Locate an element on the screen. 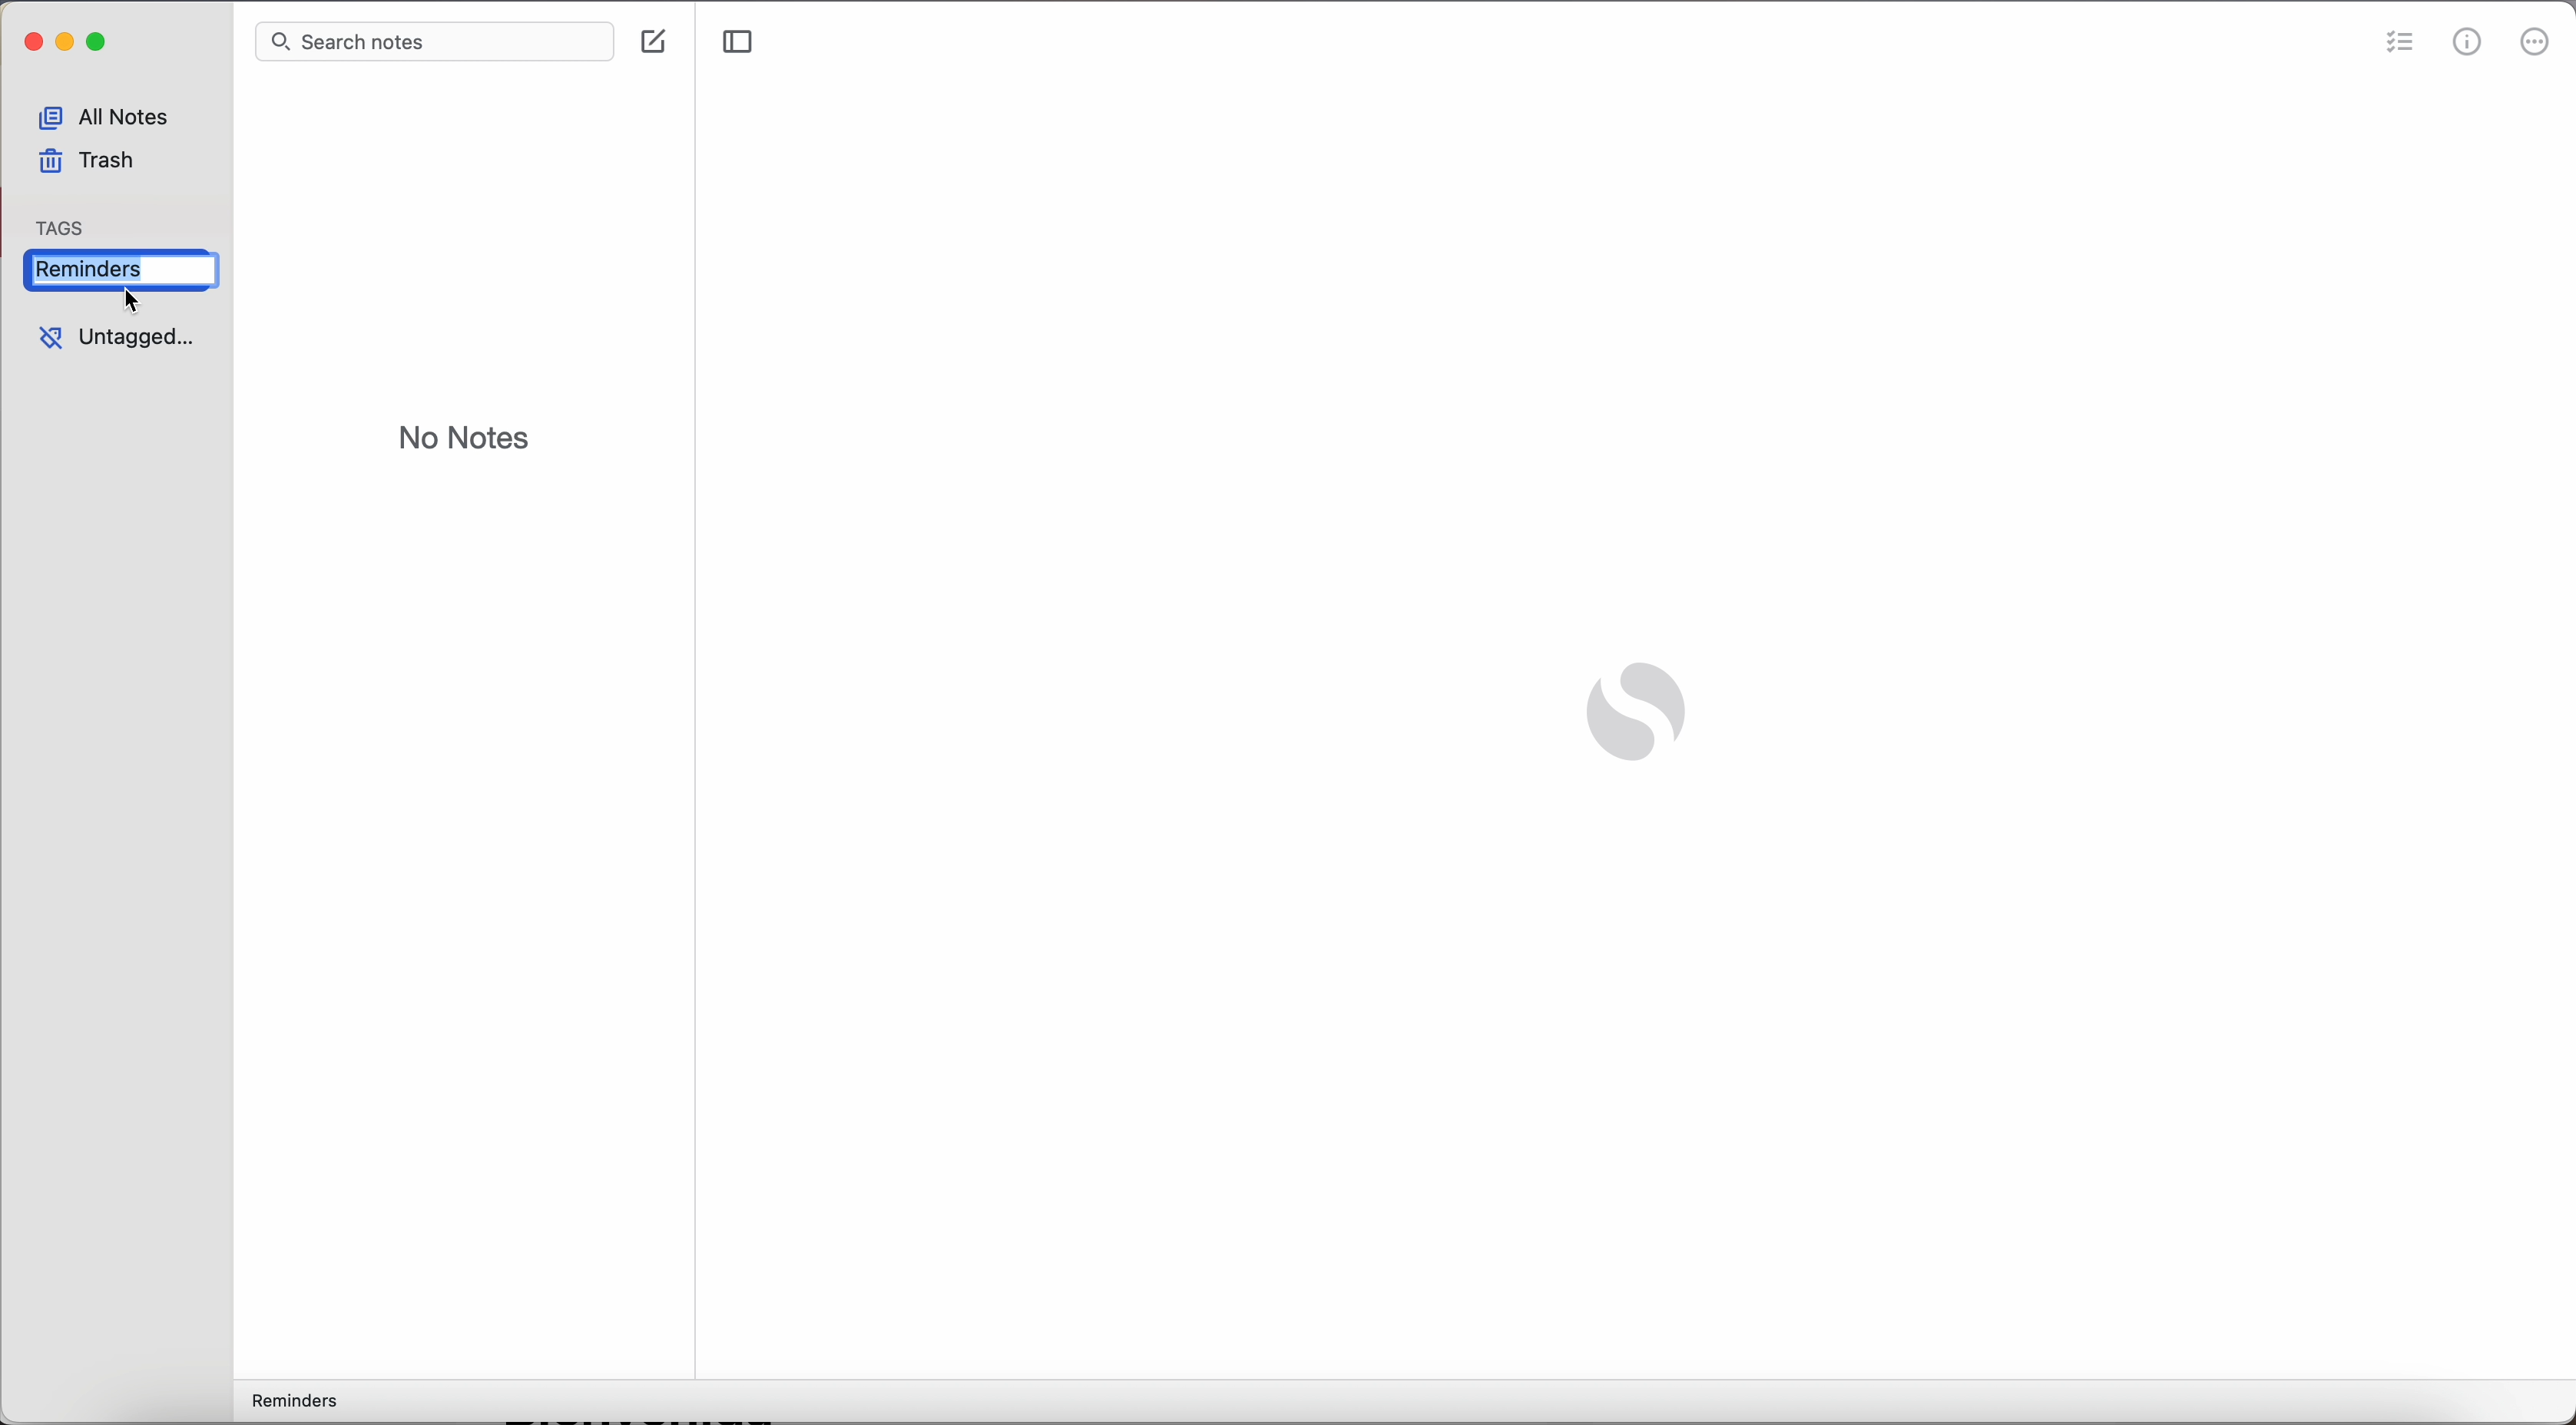  Simplenote logo is located at coordinates (1632, 716).